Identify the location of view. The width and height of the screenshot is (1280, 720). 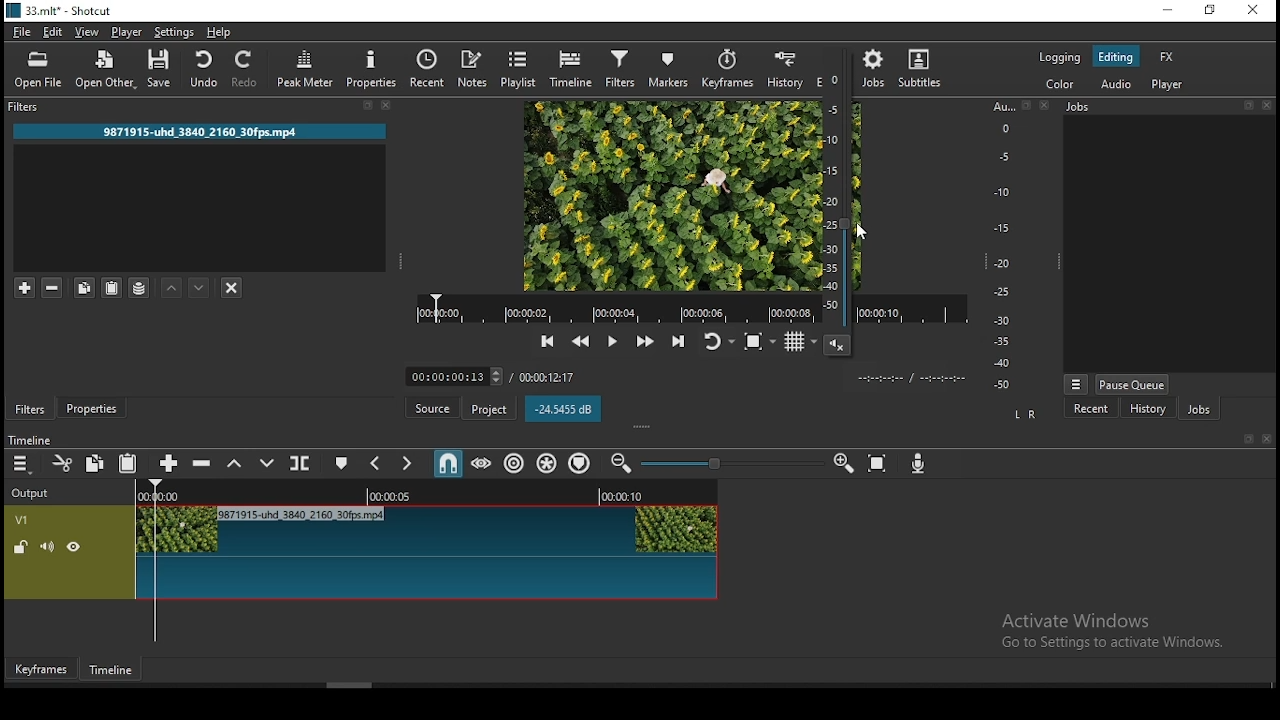
(87, 31).